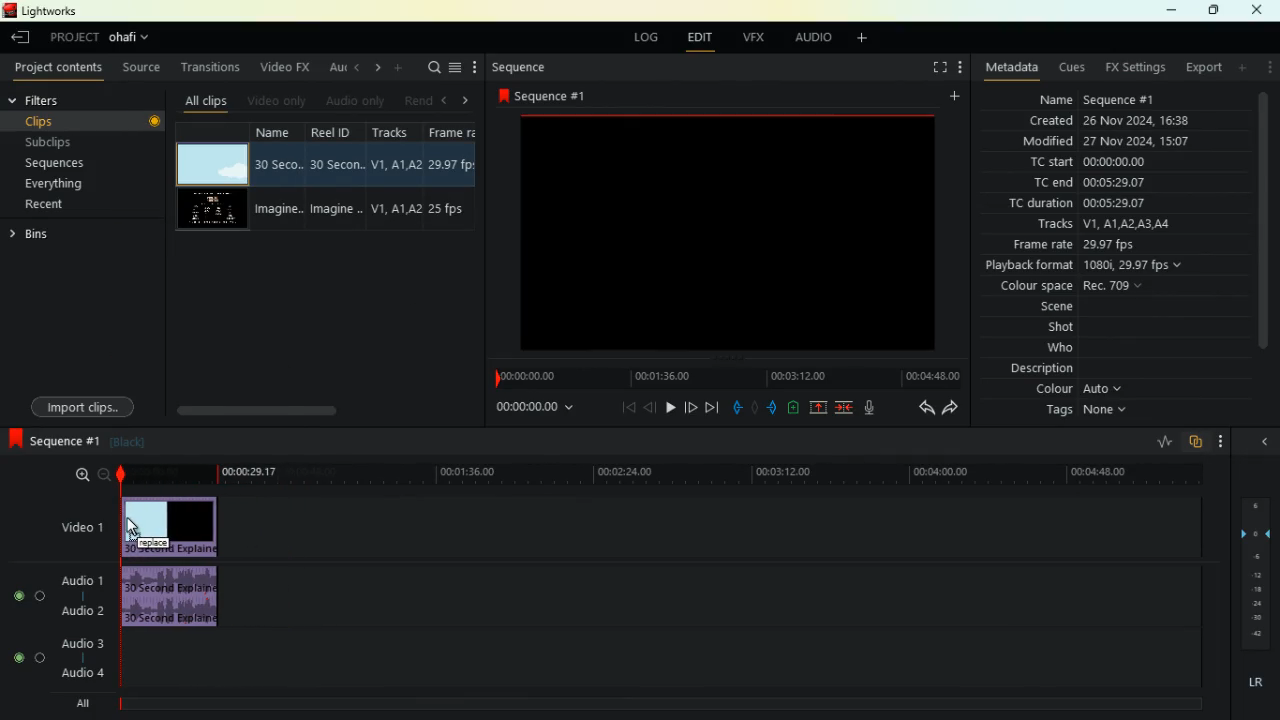 The height and width of the screenshot is (720, 1280). I want to click on V1,A1, A2, so click(395, 209).